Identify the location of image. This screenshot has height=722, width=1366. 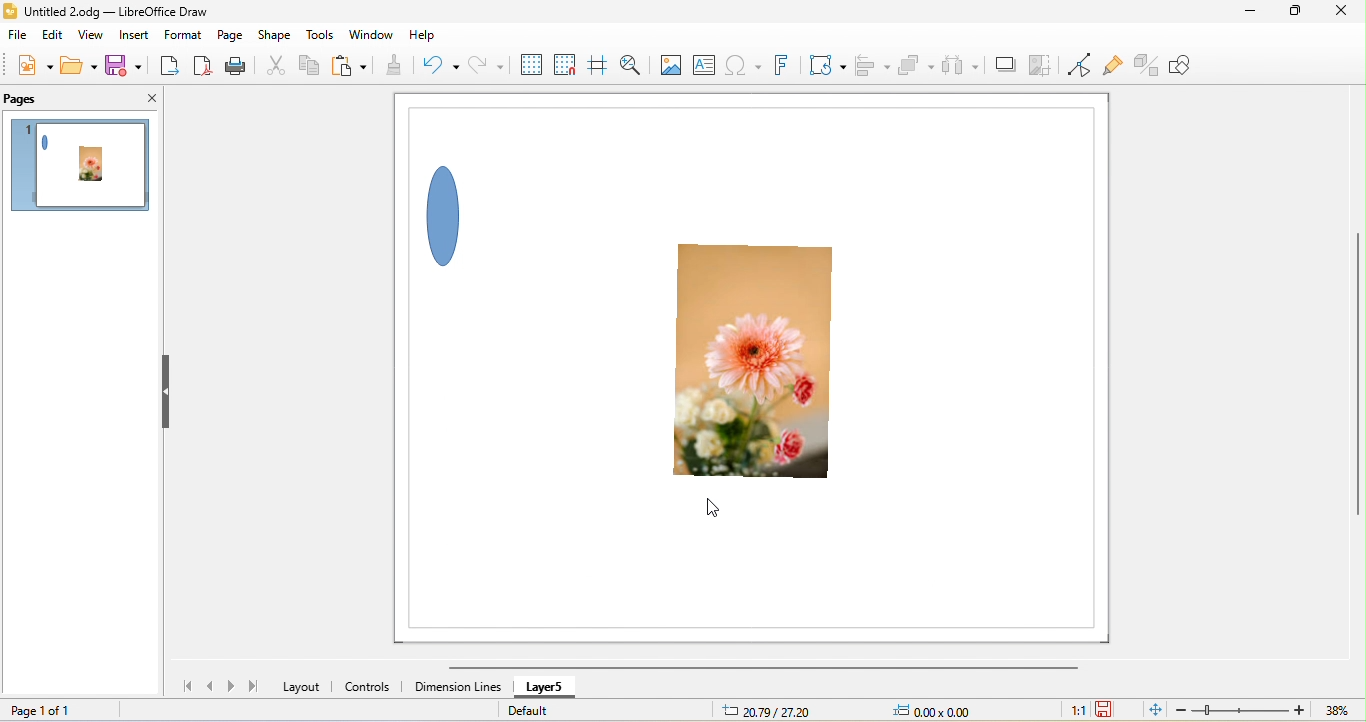
(657, 65).